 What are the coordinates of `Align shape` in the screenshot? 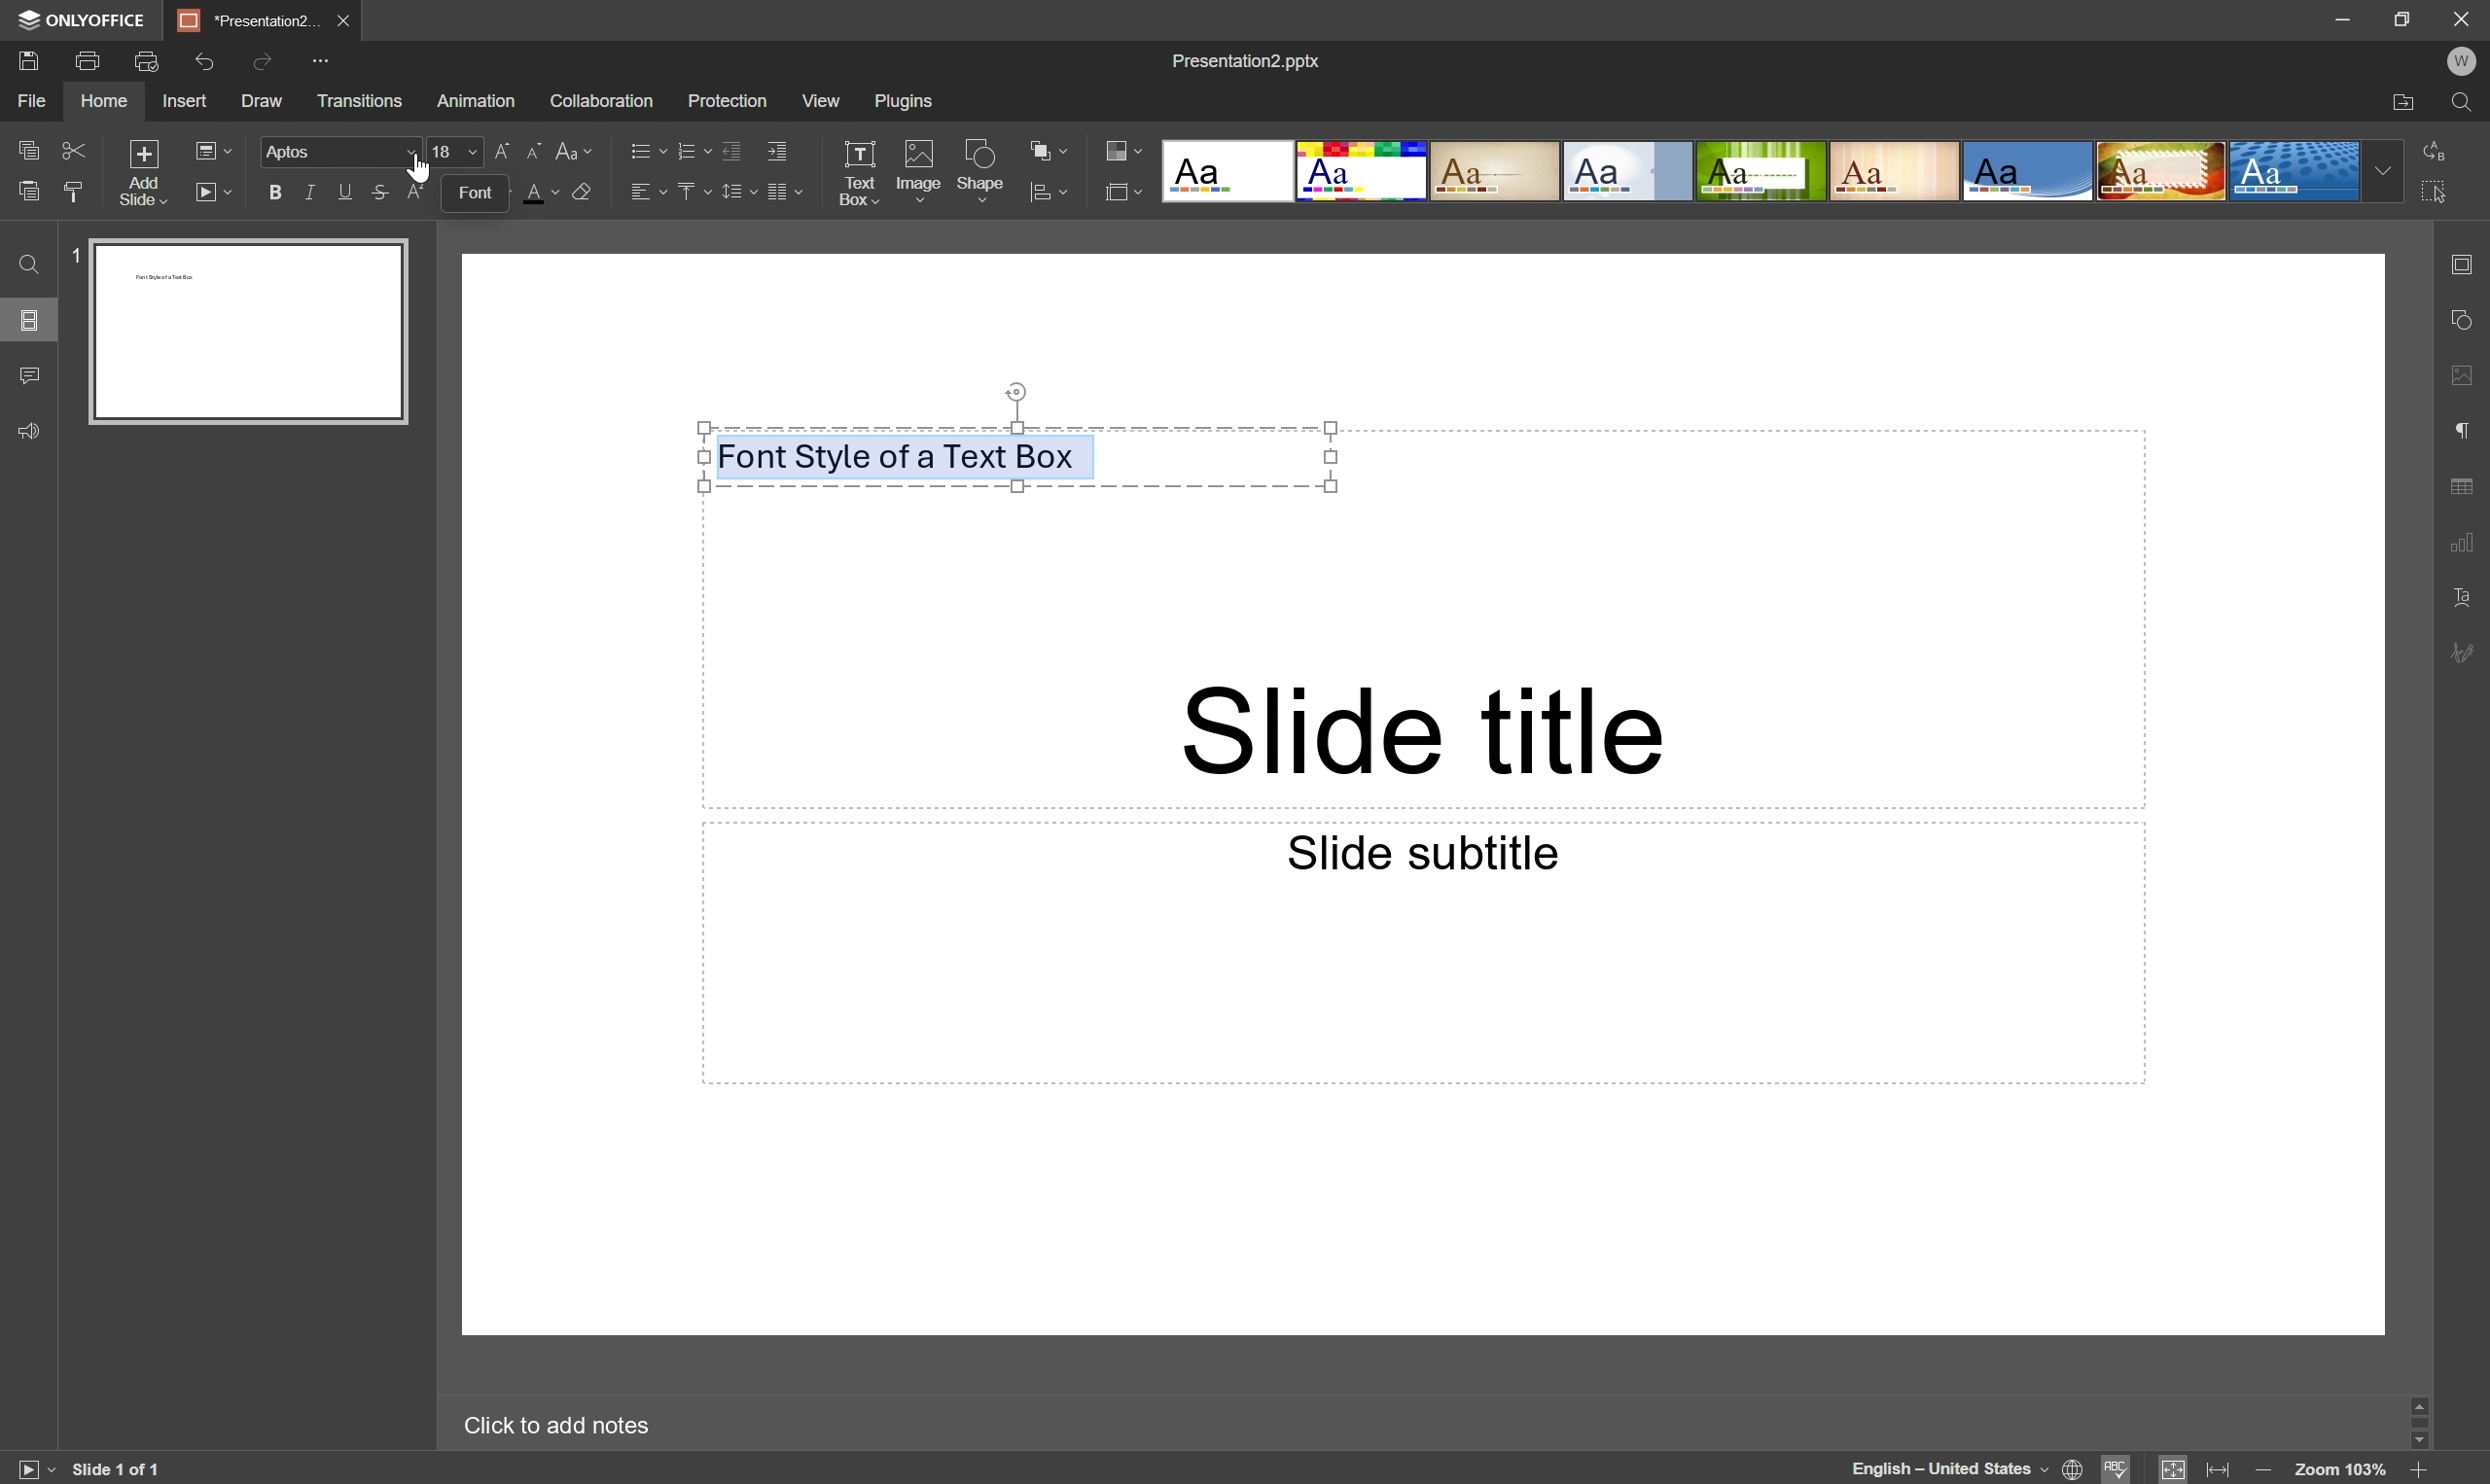 It's located at (1057, 190).